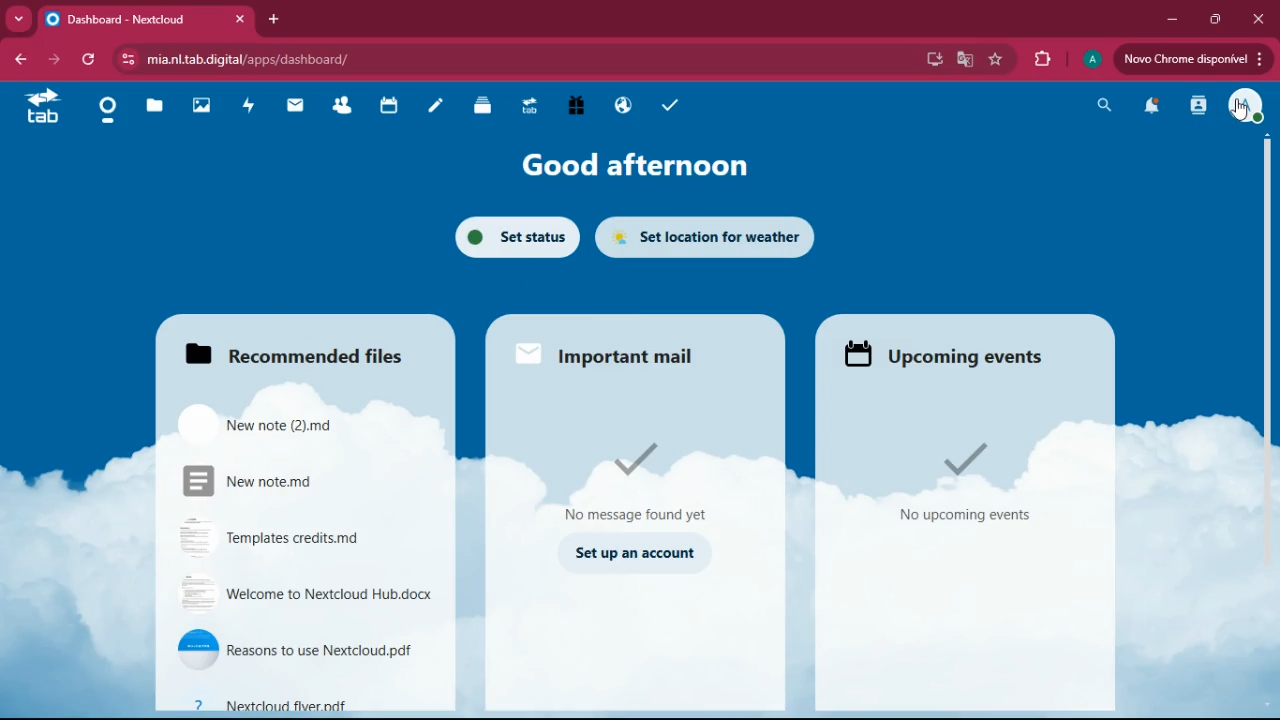 The image size is (1280, 720). Describe the element at coordinates (150, 21) in the screenshot. I see `tab` at that location.